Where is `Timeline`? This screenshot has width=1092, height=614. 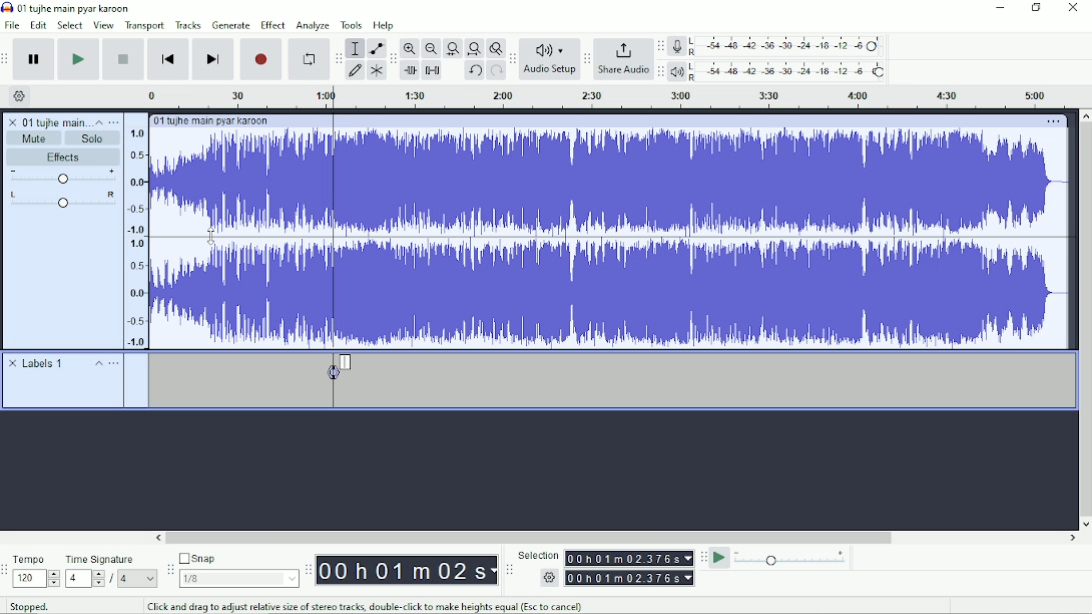
Timeline is located at coordinates (609, 97).